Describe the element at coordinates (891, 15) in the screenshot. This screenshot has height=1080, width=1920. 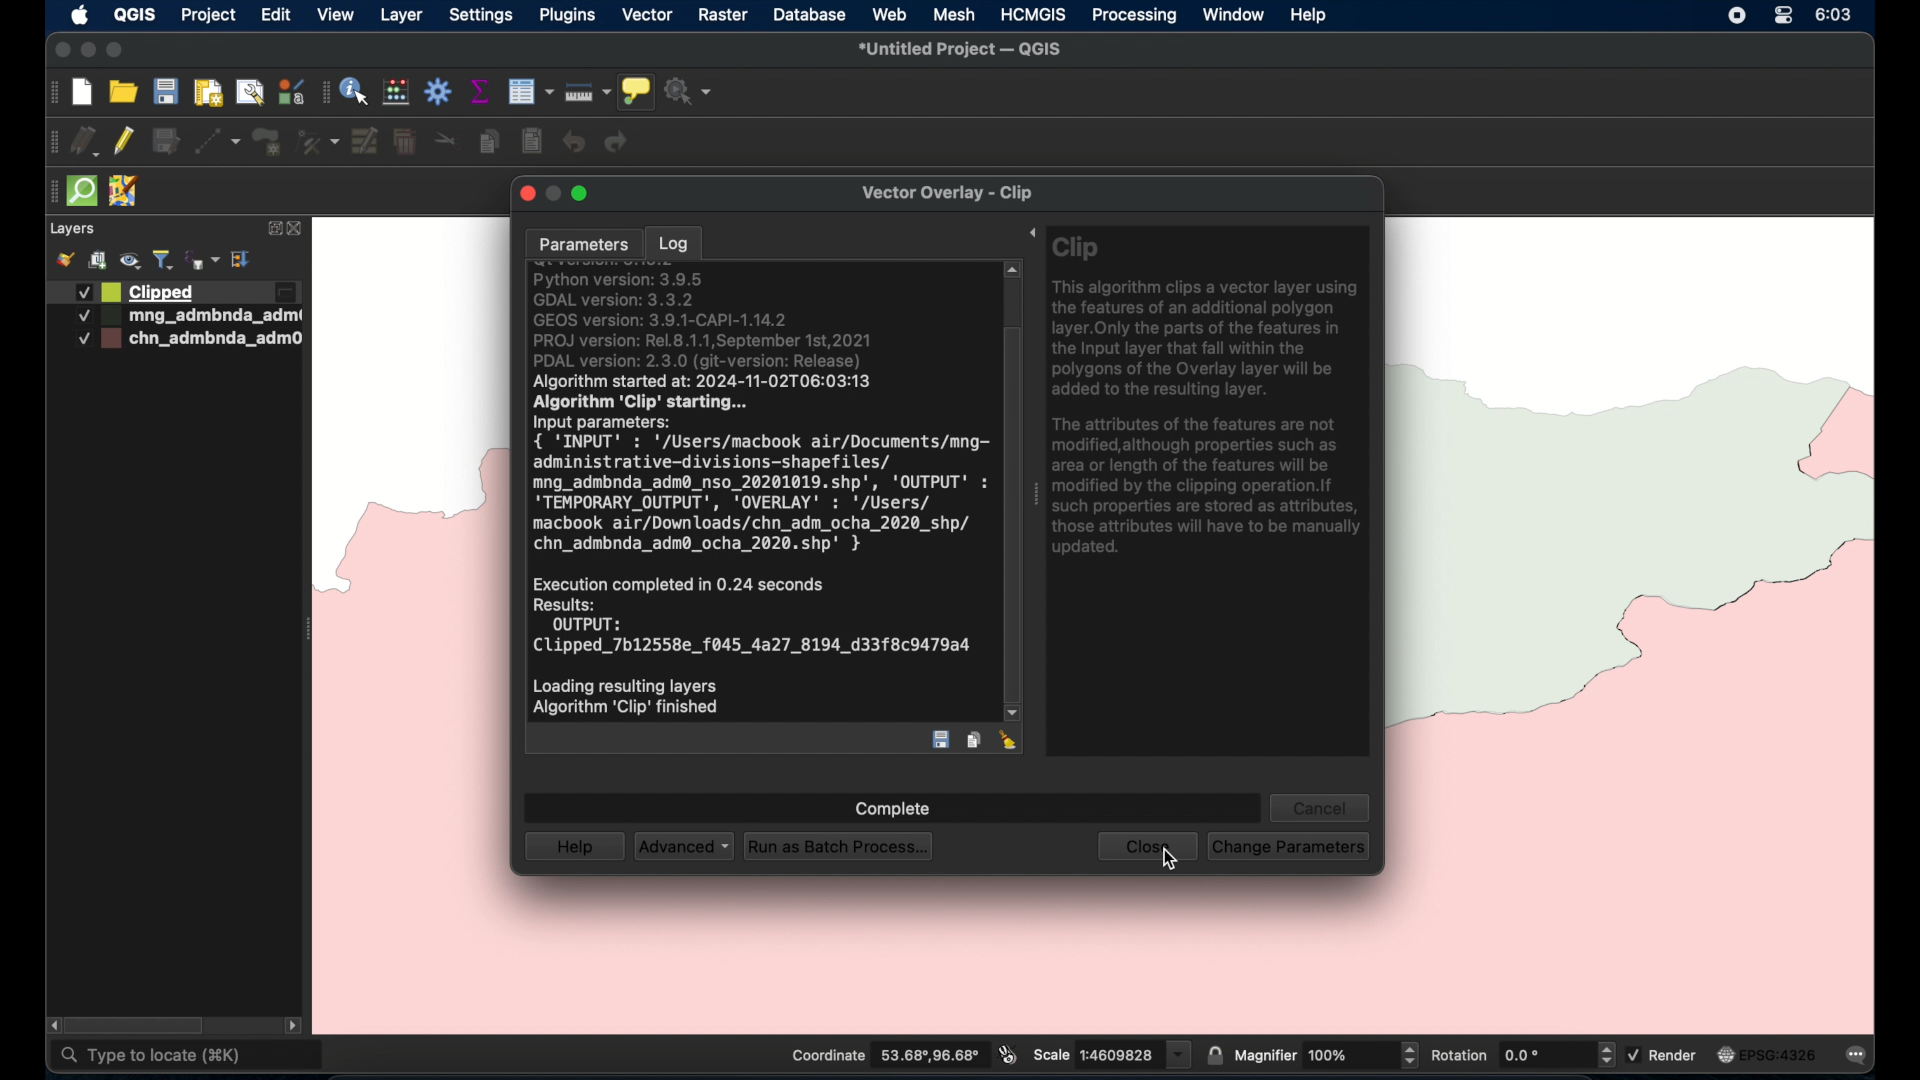
I see `web` at that location.